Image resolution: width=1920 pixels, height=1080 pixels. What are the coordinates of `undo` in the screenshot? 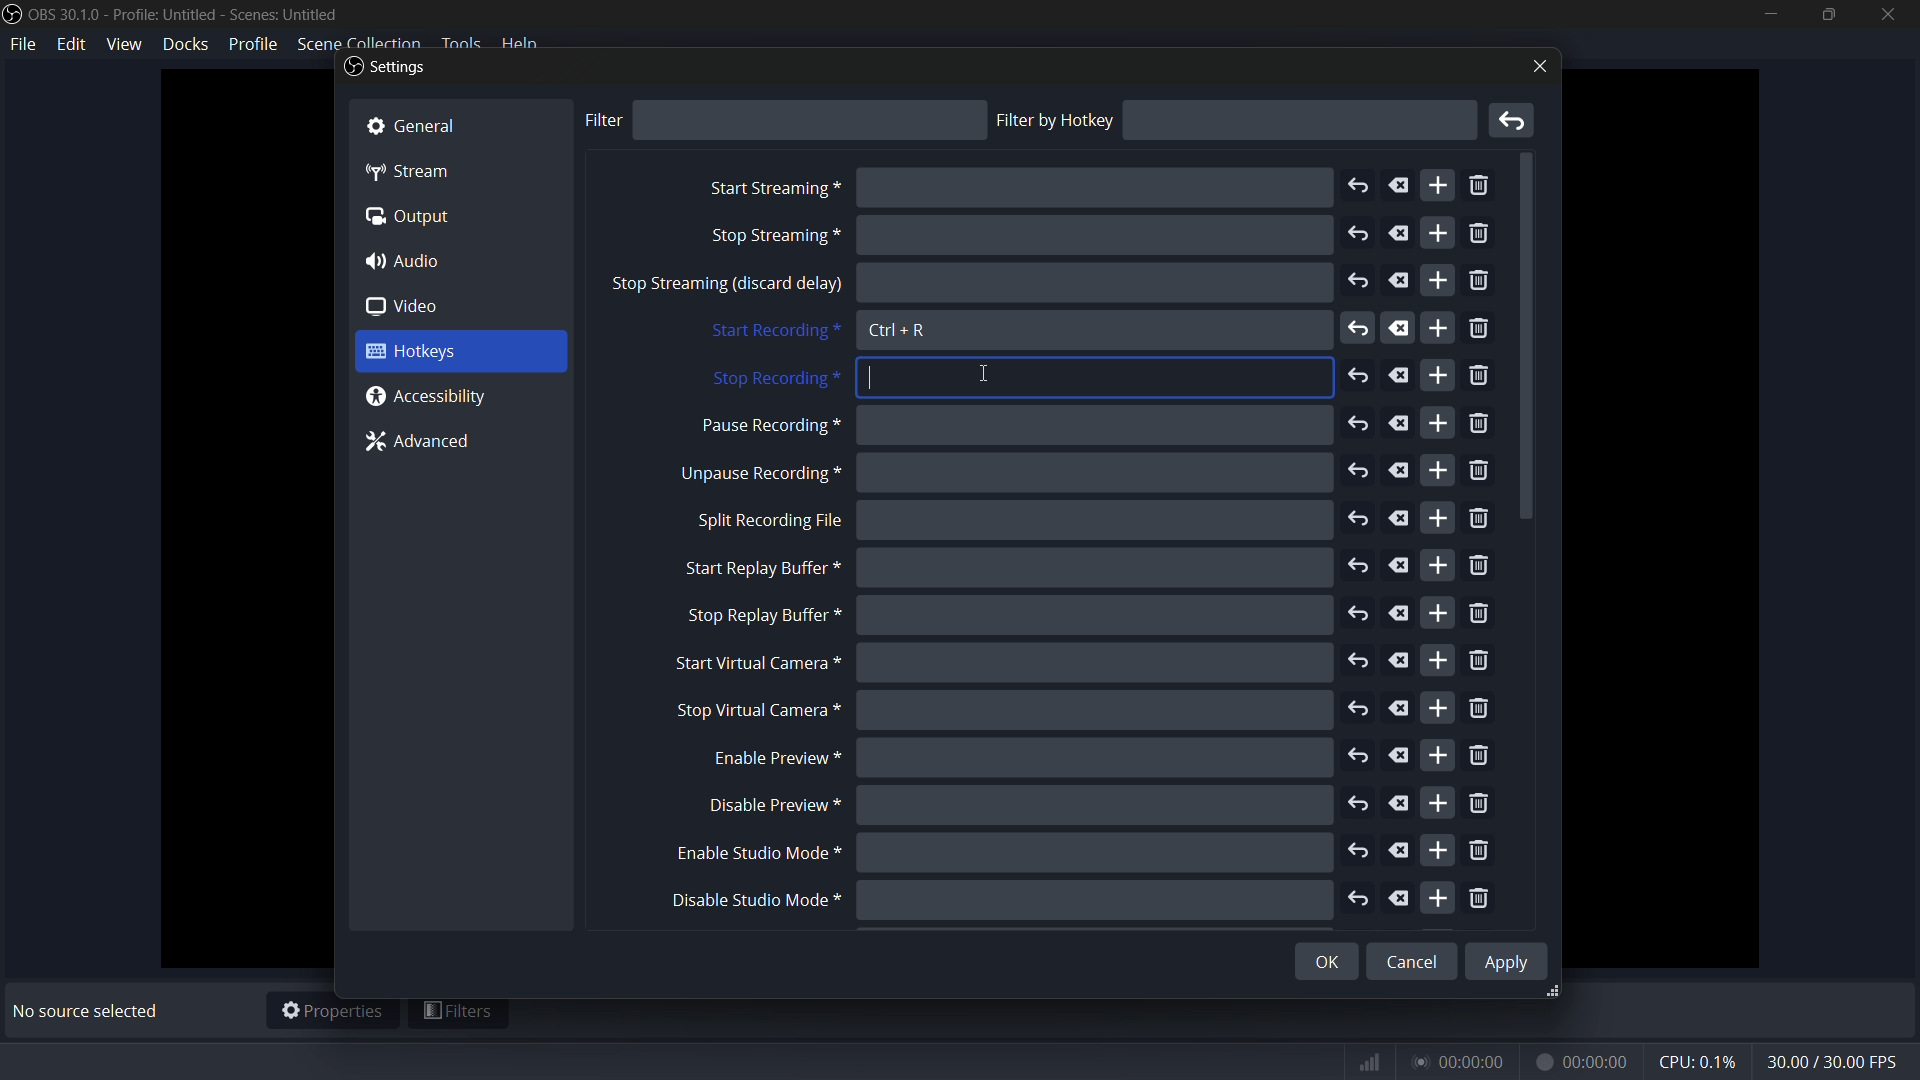 It's located at (1359, 472).